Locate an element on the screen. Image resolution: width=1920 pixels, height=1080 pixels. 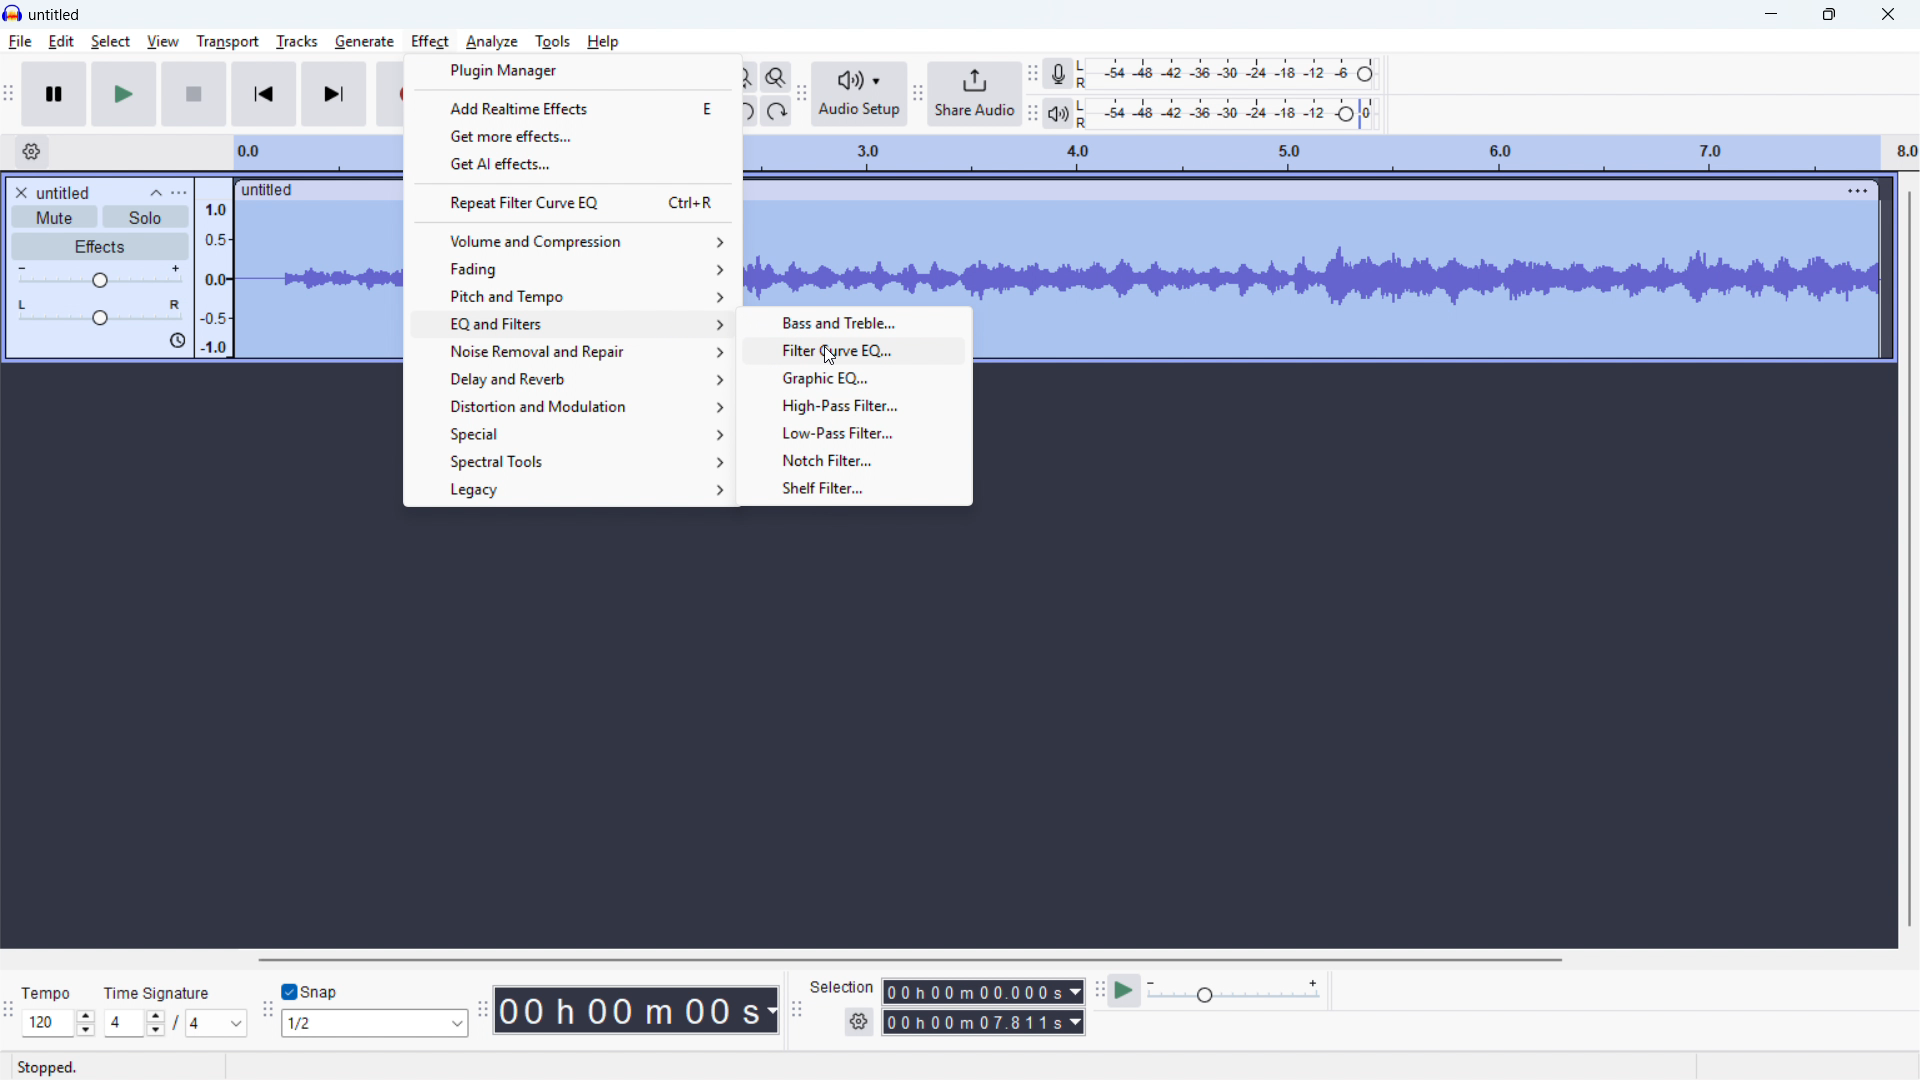
Graphic eq  is located at coordinates (855, 376).